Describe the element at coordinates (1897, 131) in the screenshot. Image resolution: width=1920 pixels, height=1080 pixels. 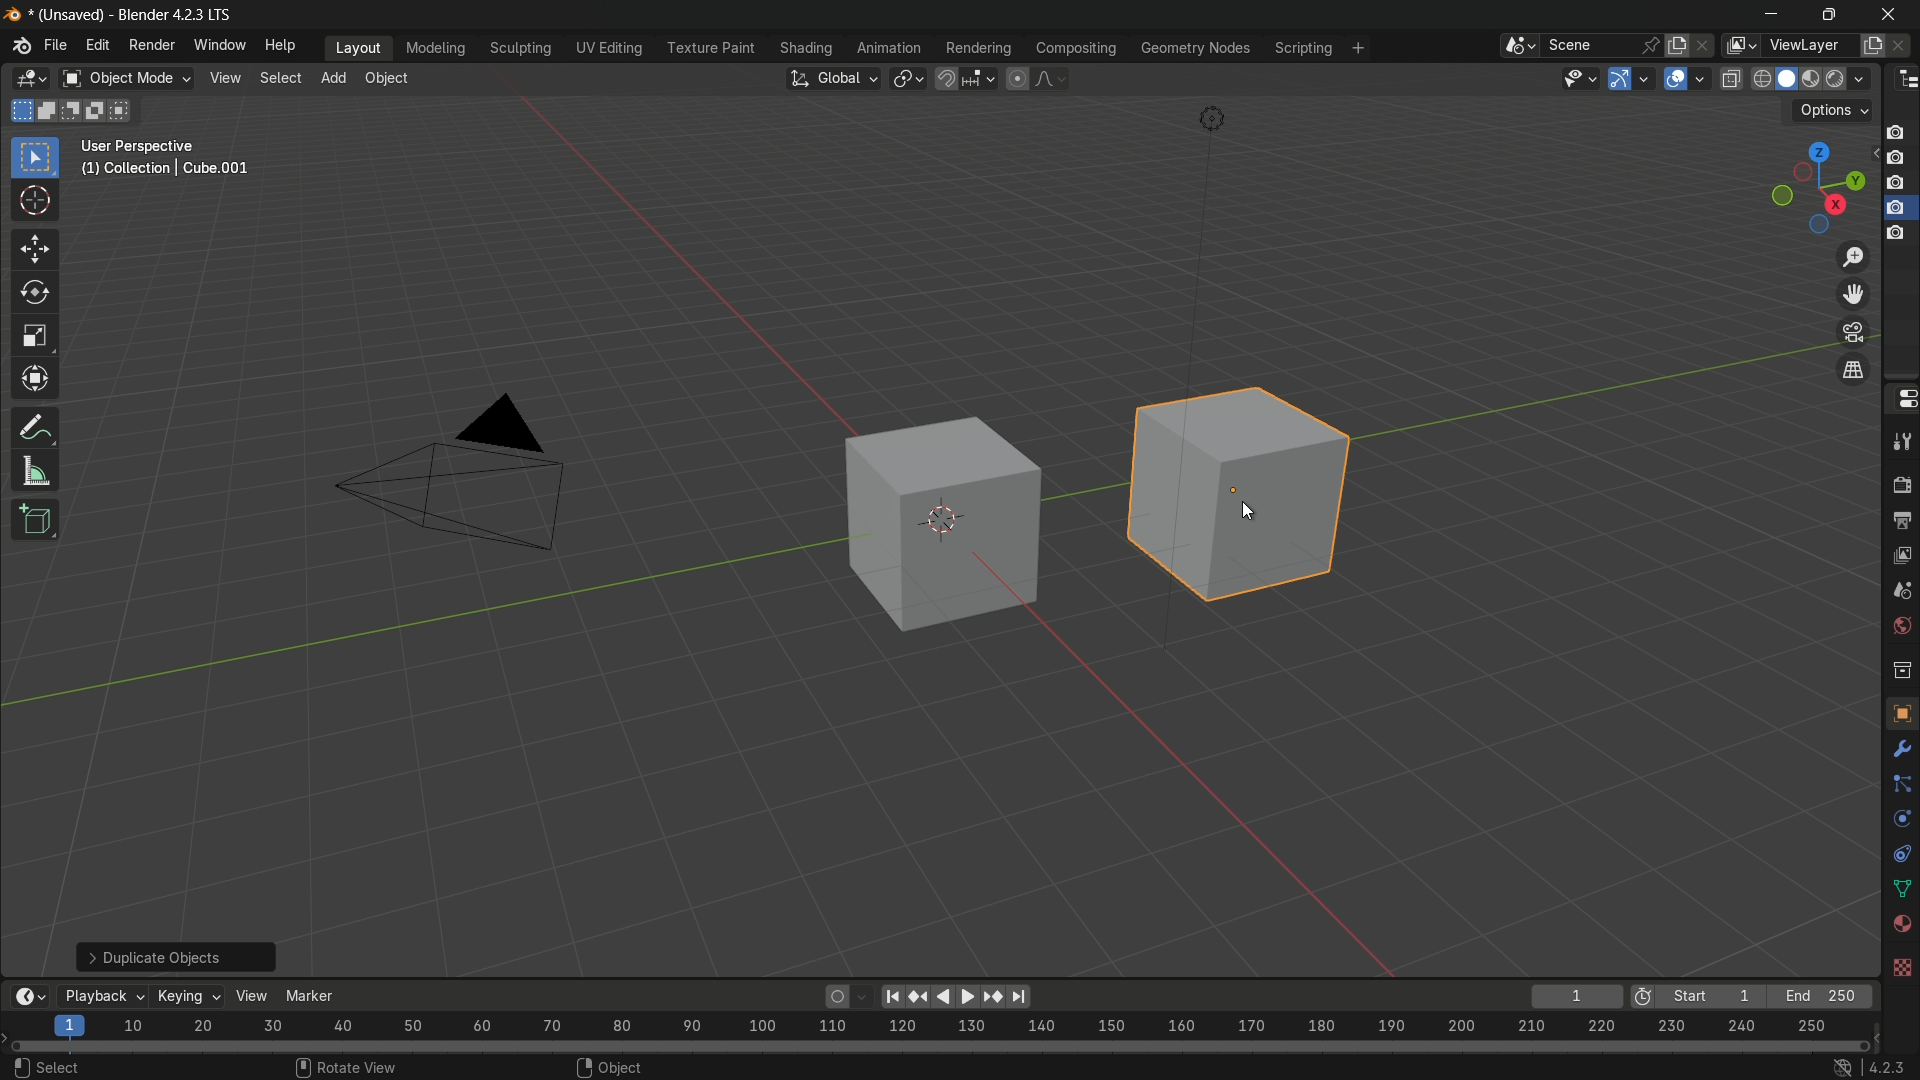
I see `Icon1 ` at that location.